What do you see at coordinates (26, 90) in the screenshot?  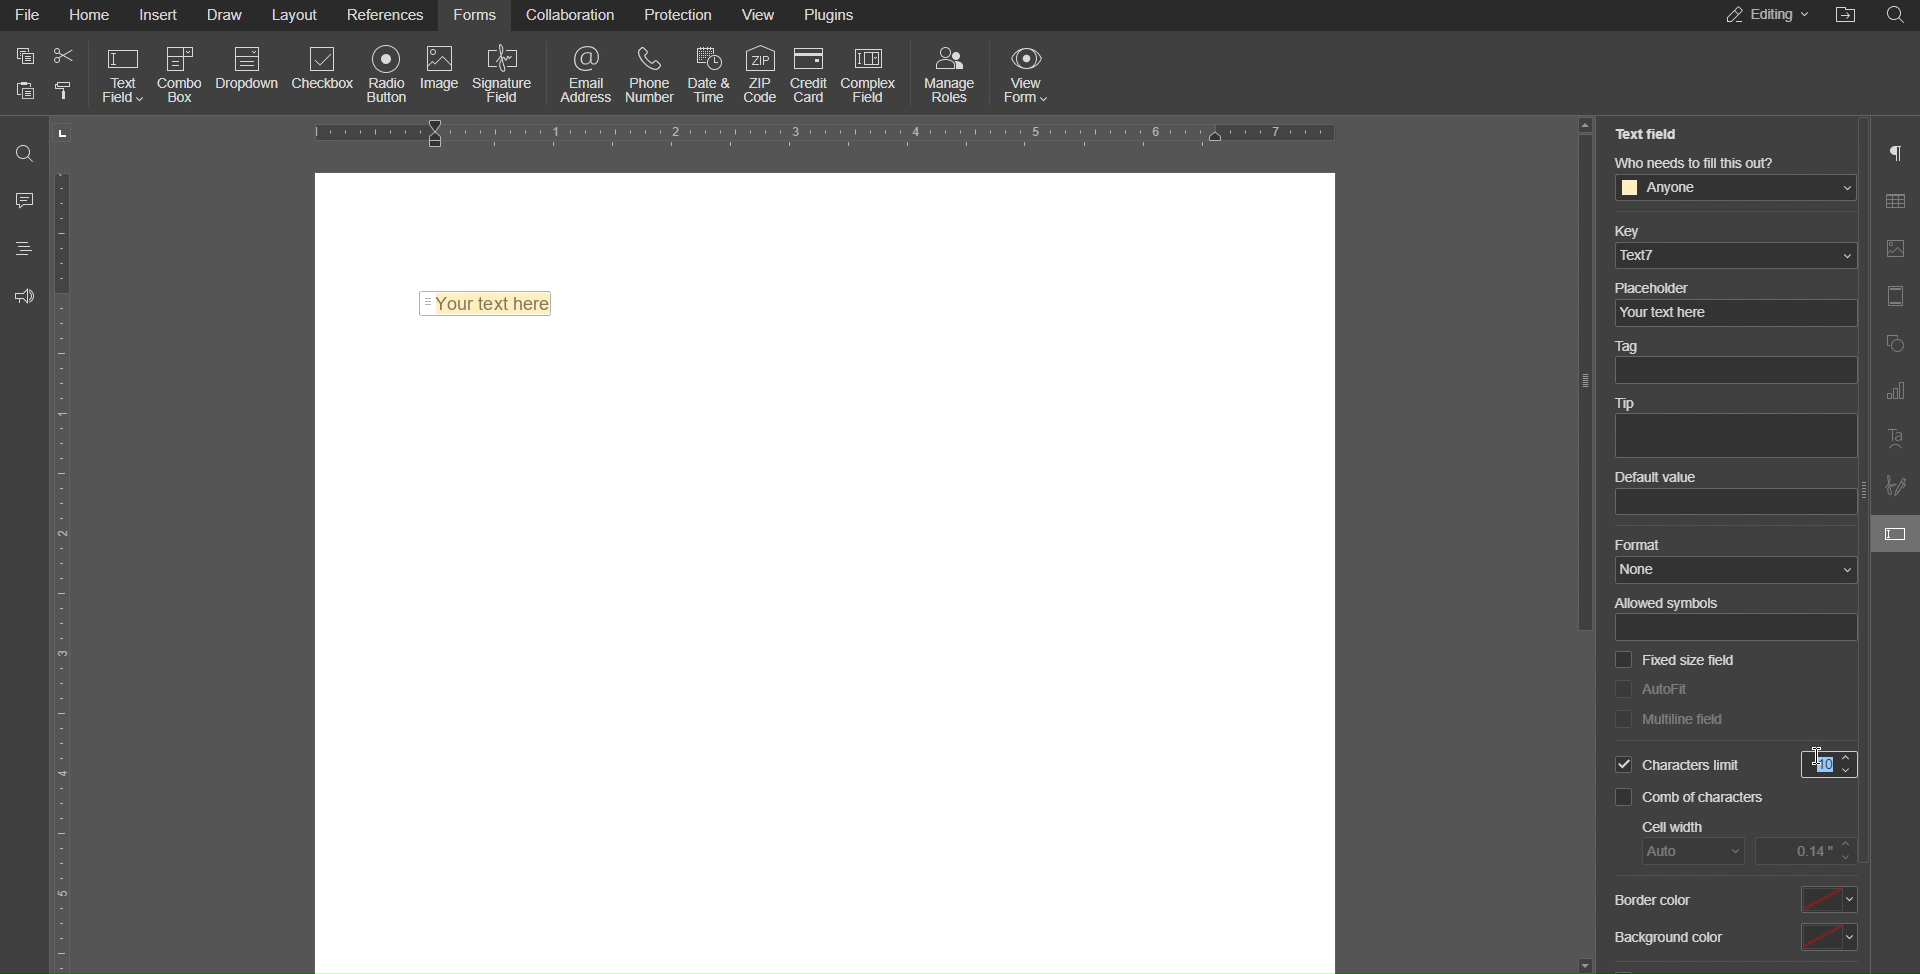 I see `paste` at bounding box center [26, 90].